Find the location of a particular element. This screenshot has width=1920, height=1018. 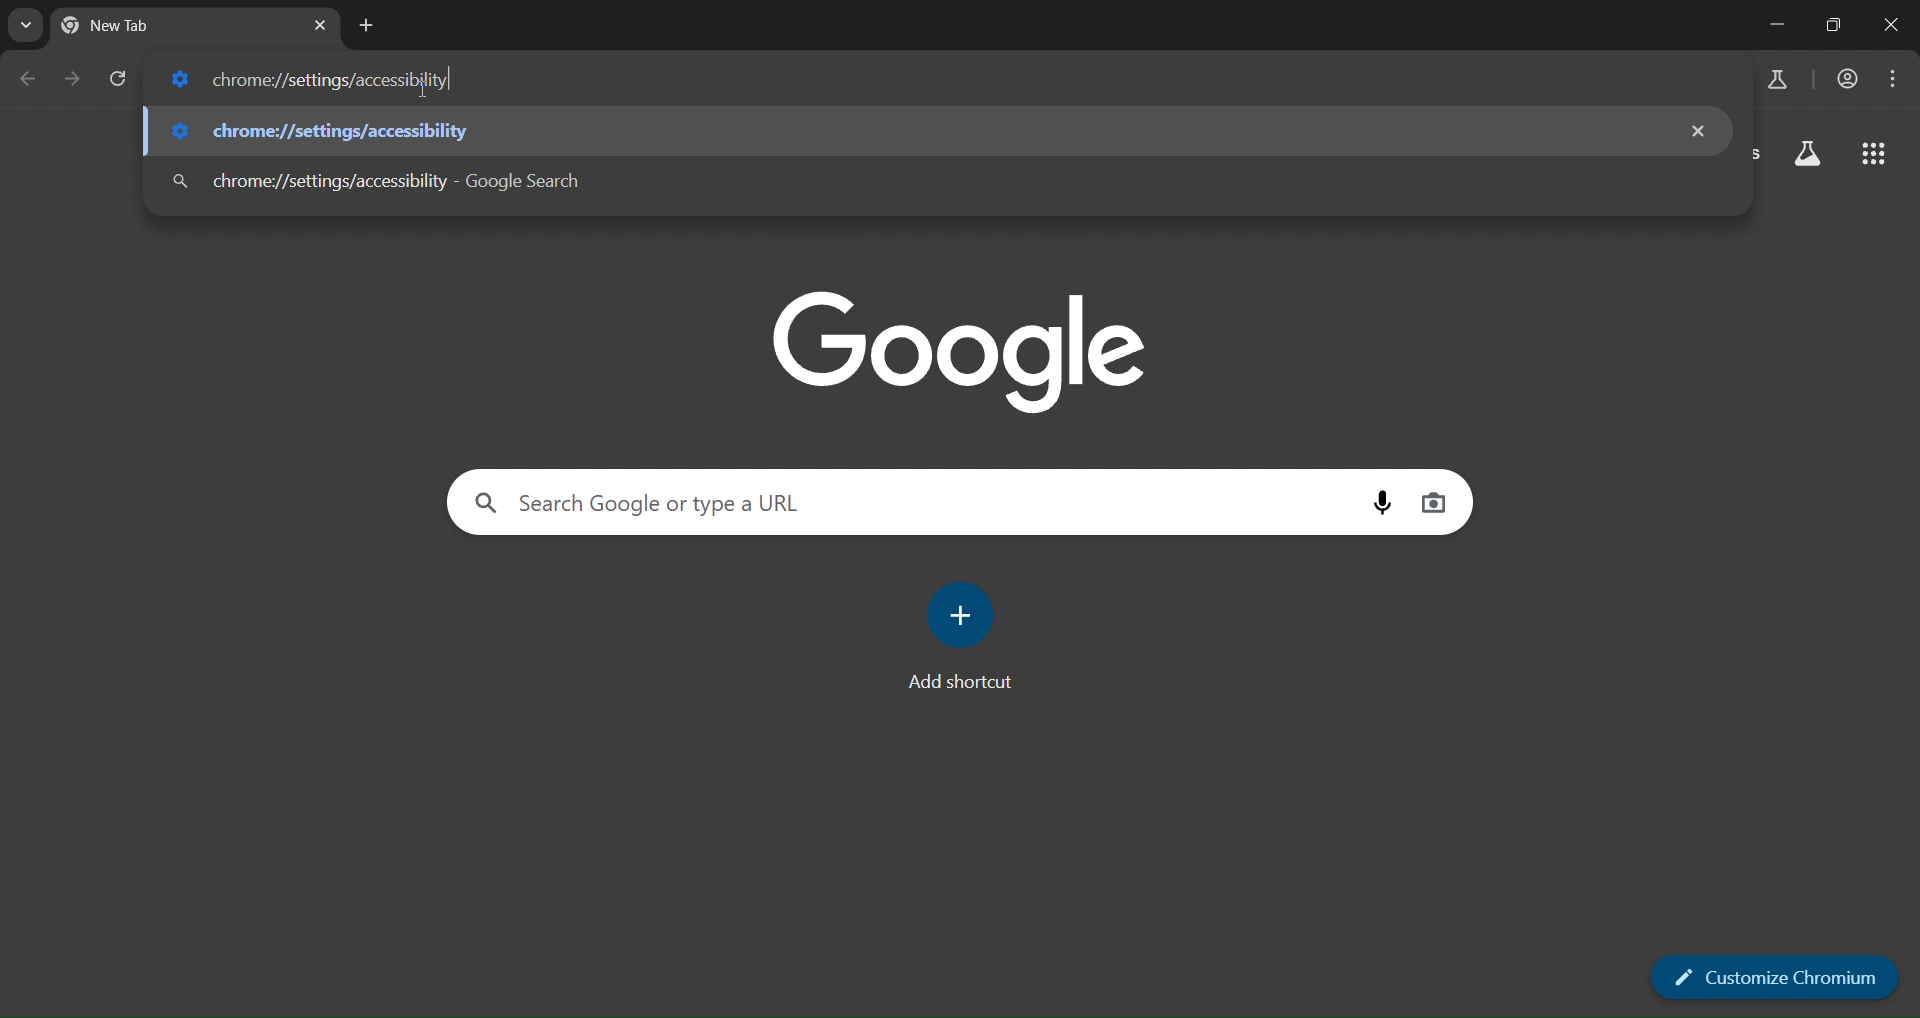

customize chromium is located at coordinates (1772, 977).